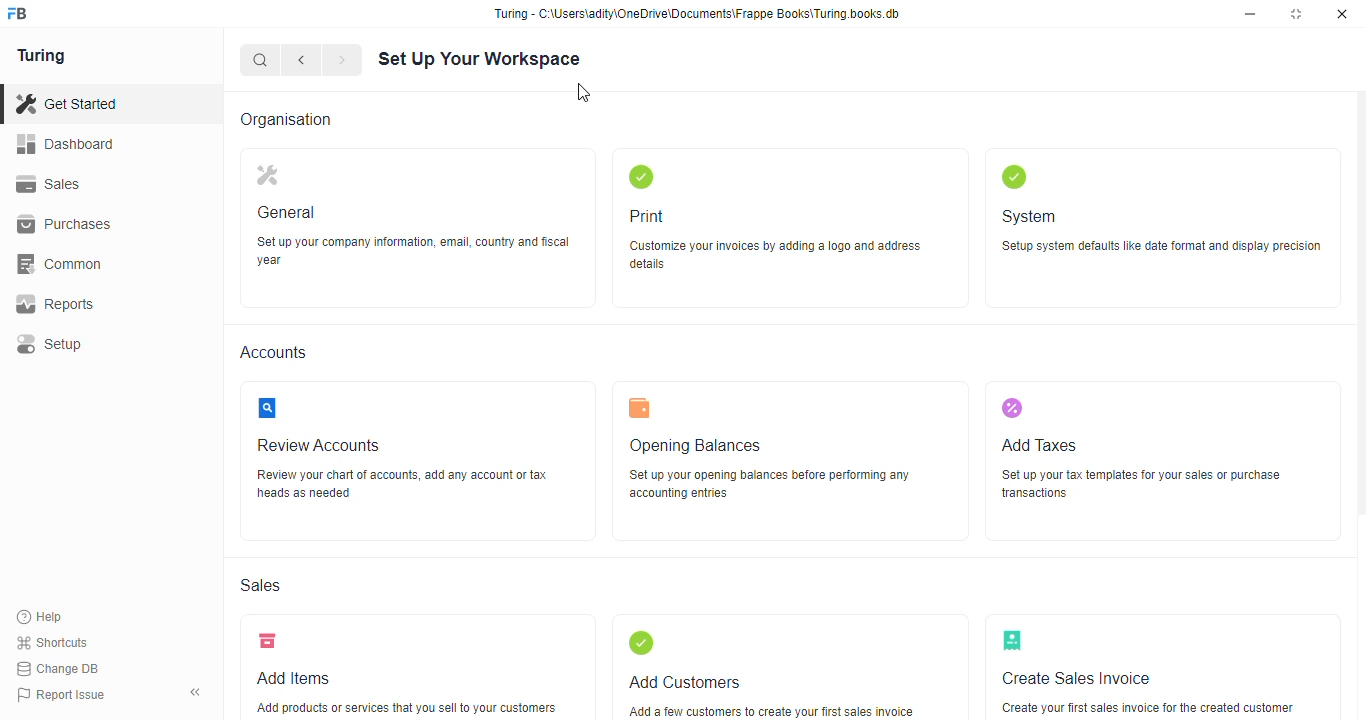 The image size is (1366, 720). What do you see at coordinates (108, 262) in the screenshot?
I see `Common` at bounding box center [108, 262].